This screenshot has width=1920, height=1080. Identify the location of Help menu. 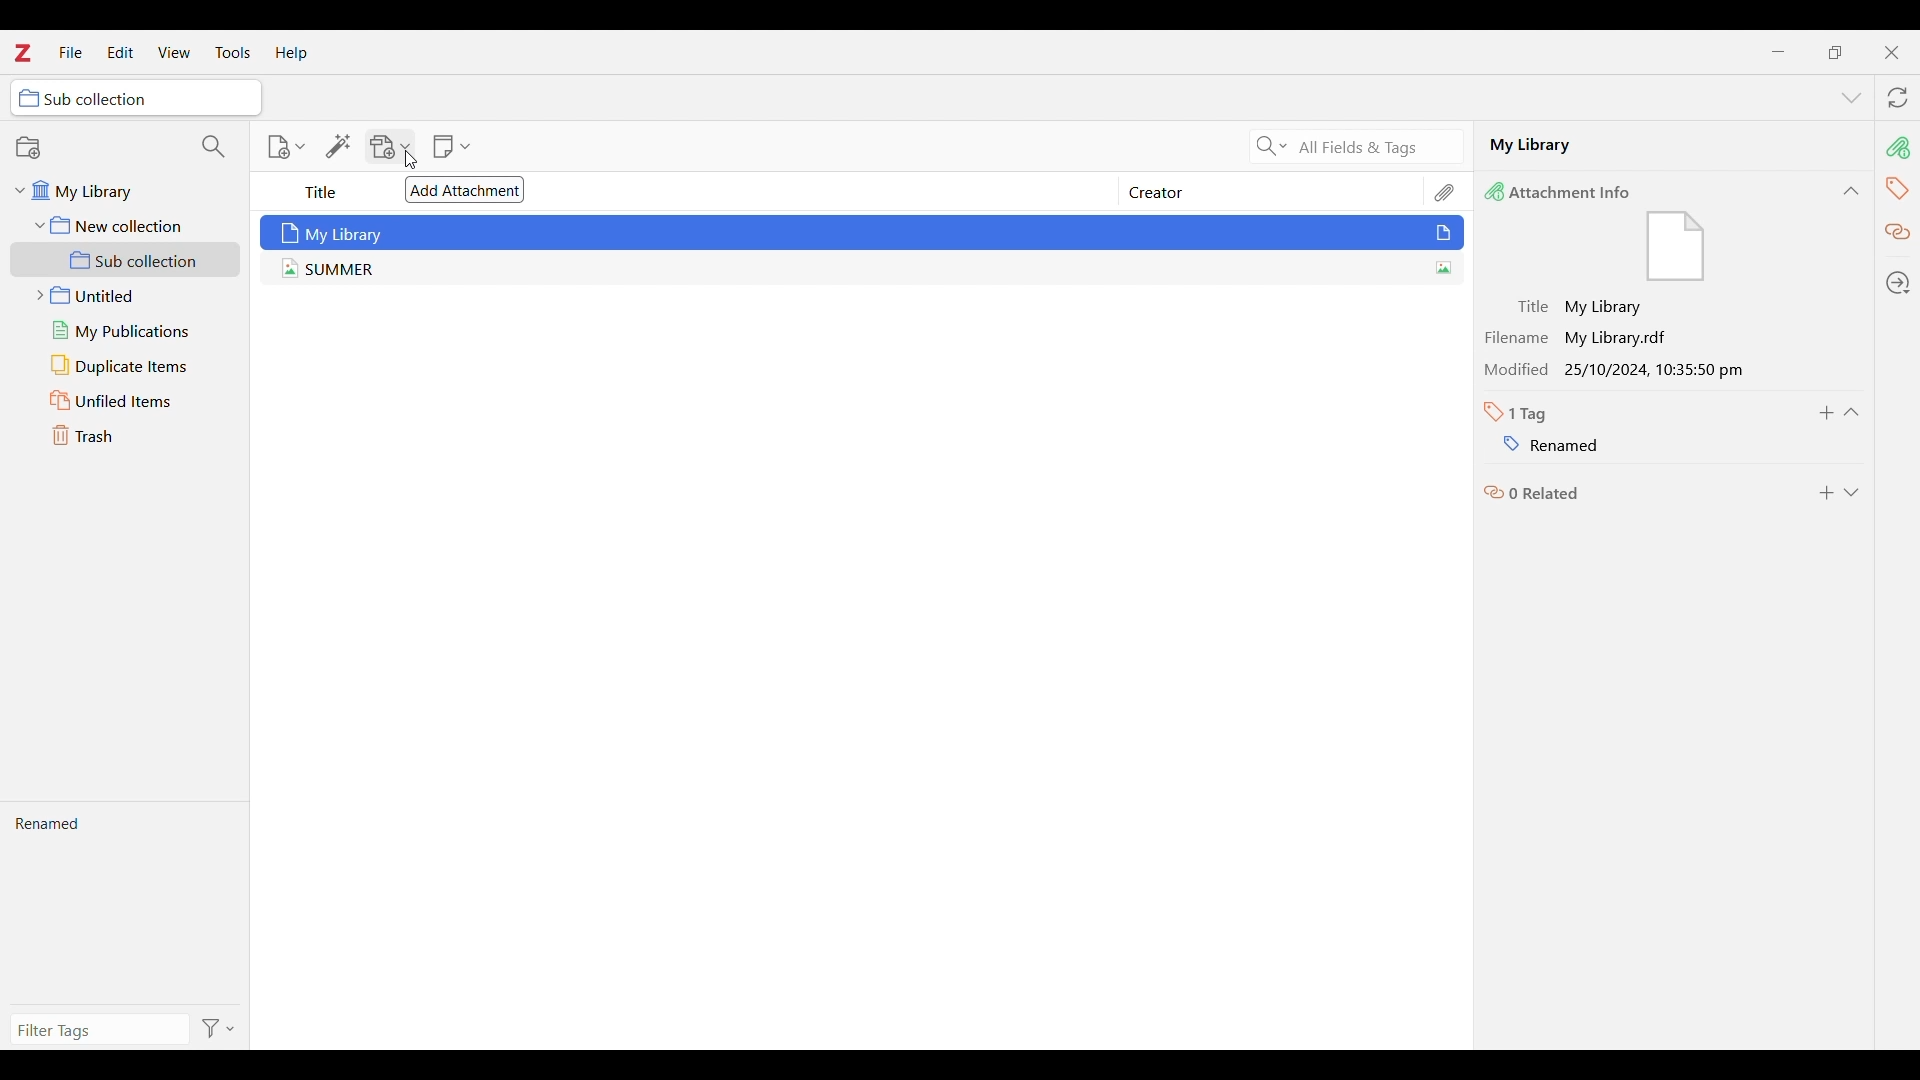
(291, 53).